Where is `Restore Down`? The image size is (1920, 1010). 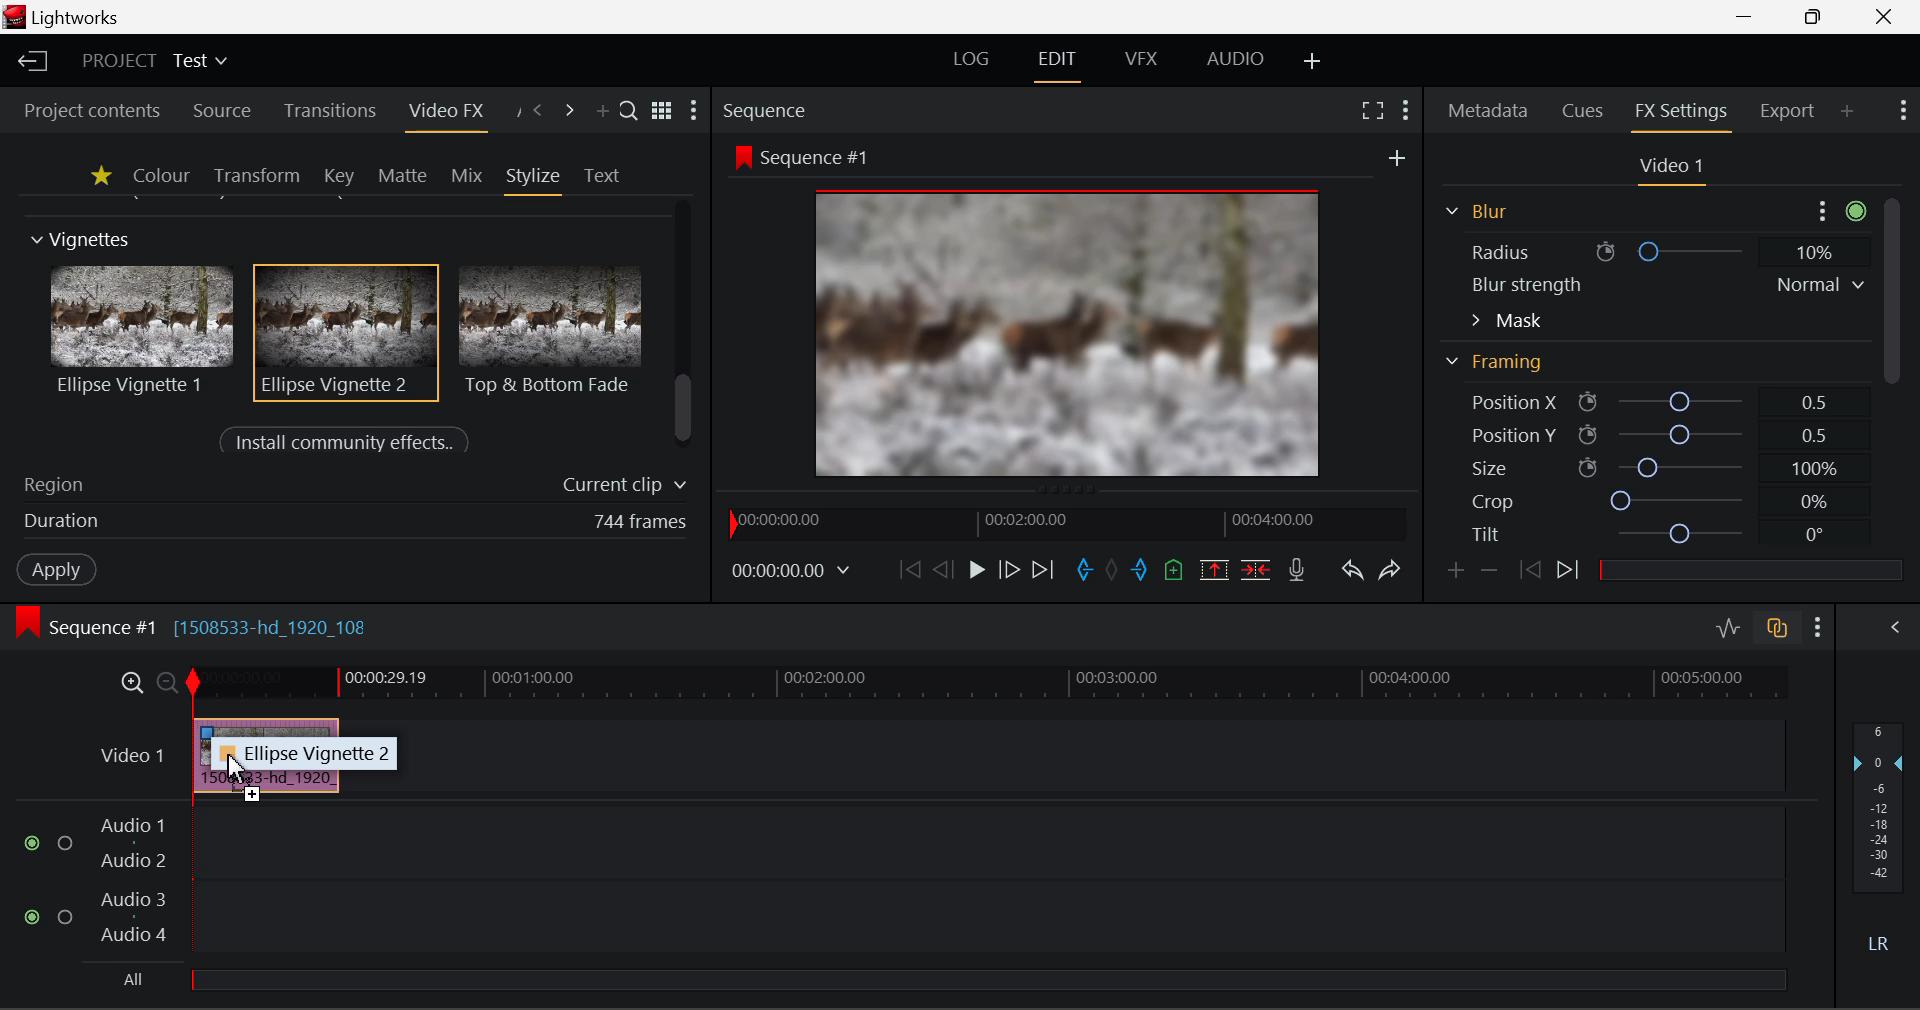
Restore Down is located at coordinates (1750, 17).